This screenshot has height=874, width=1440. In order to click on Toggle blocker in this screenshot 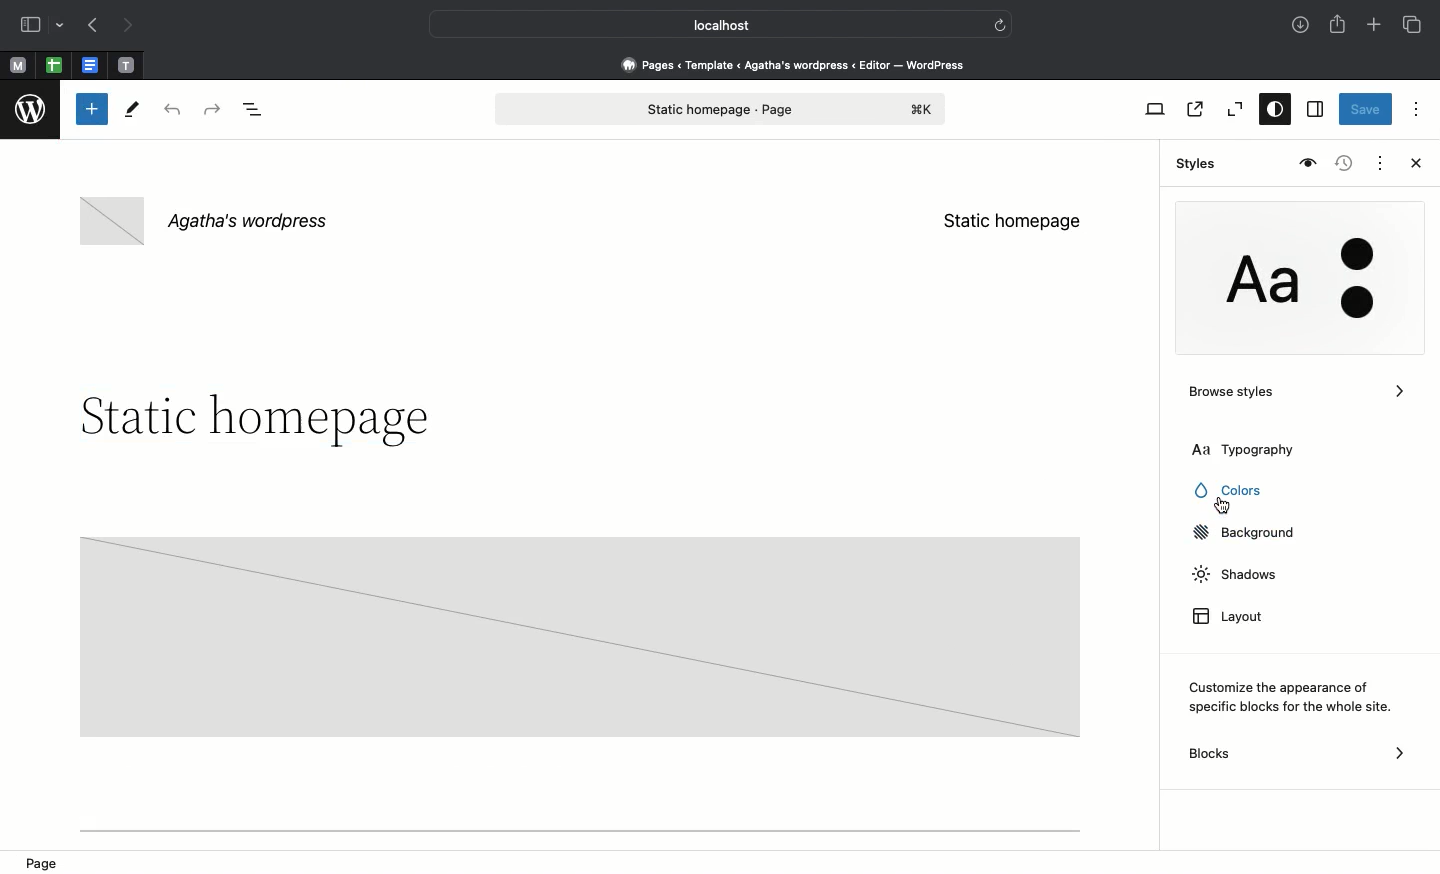, I will do `click(92, 109)`.